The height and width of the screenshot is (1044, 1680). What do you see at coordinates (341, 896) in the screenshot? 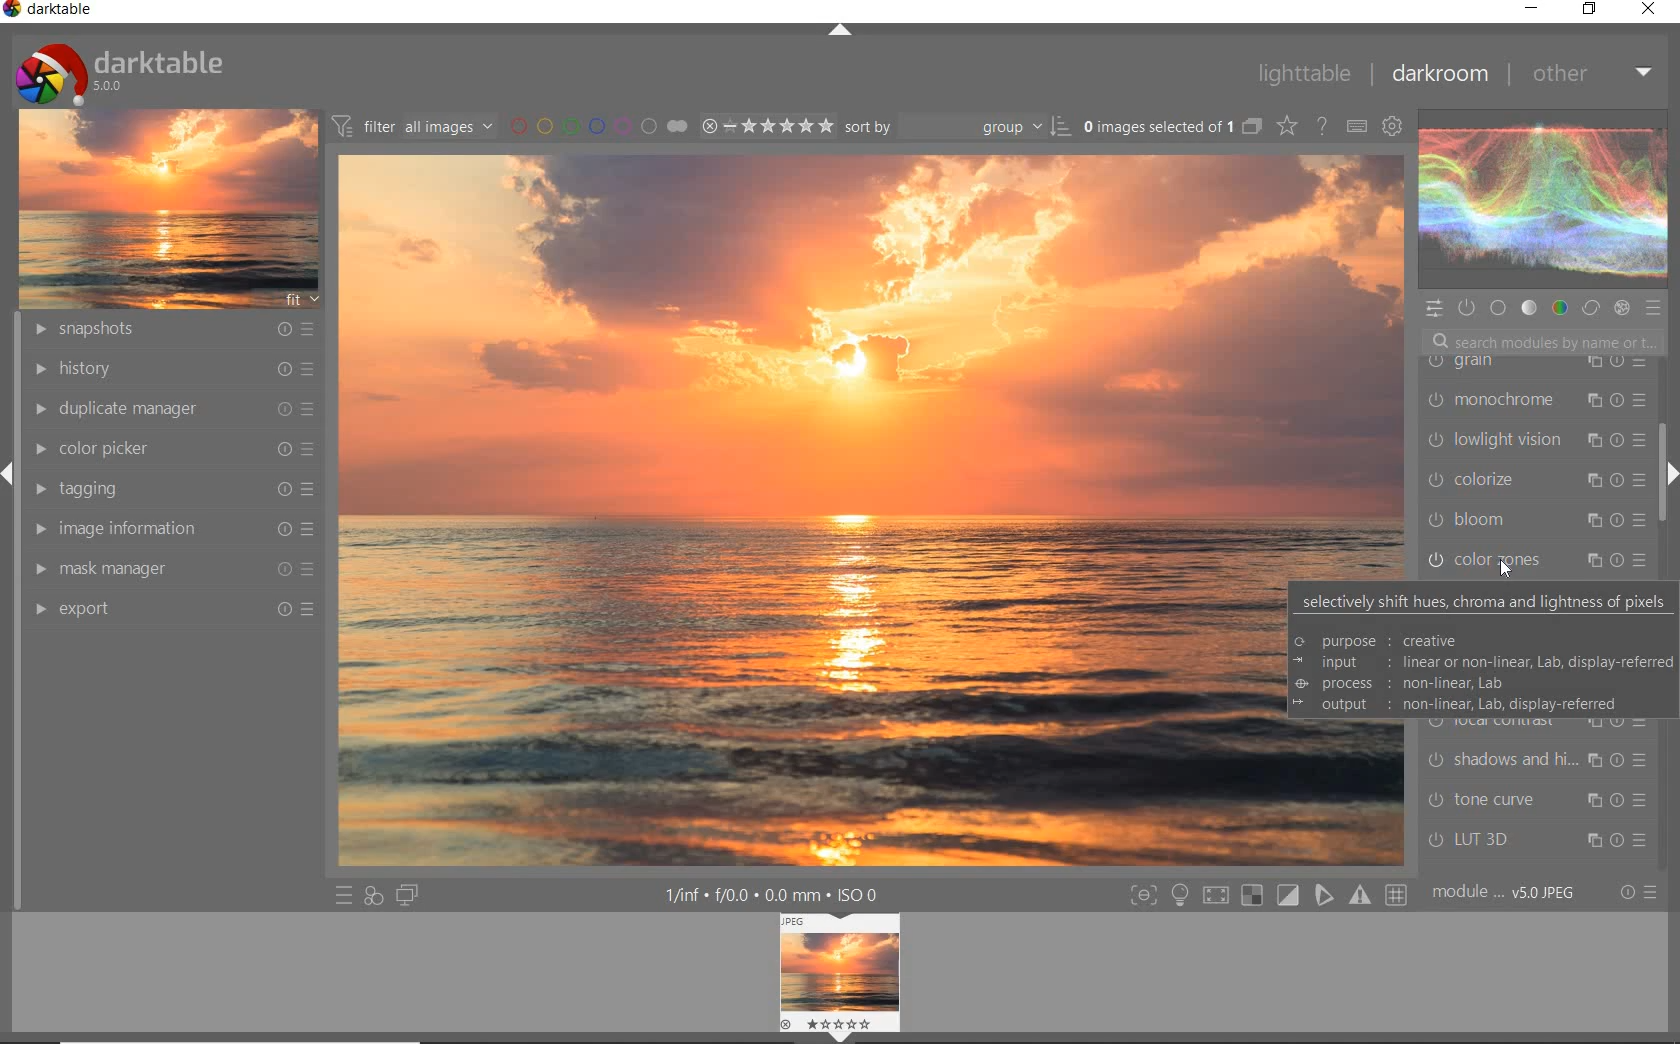
I see `QUICK ACCESS TO PRESET` at bounding box center [341, 896].